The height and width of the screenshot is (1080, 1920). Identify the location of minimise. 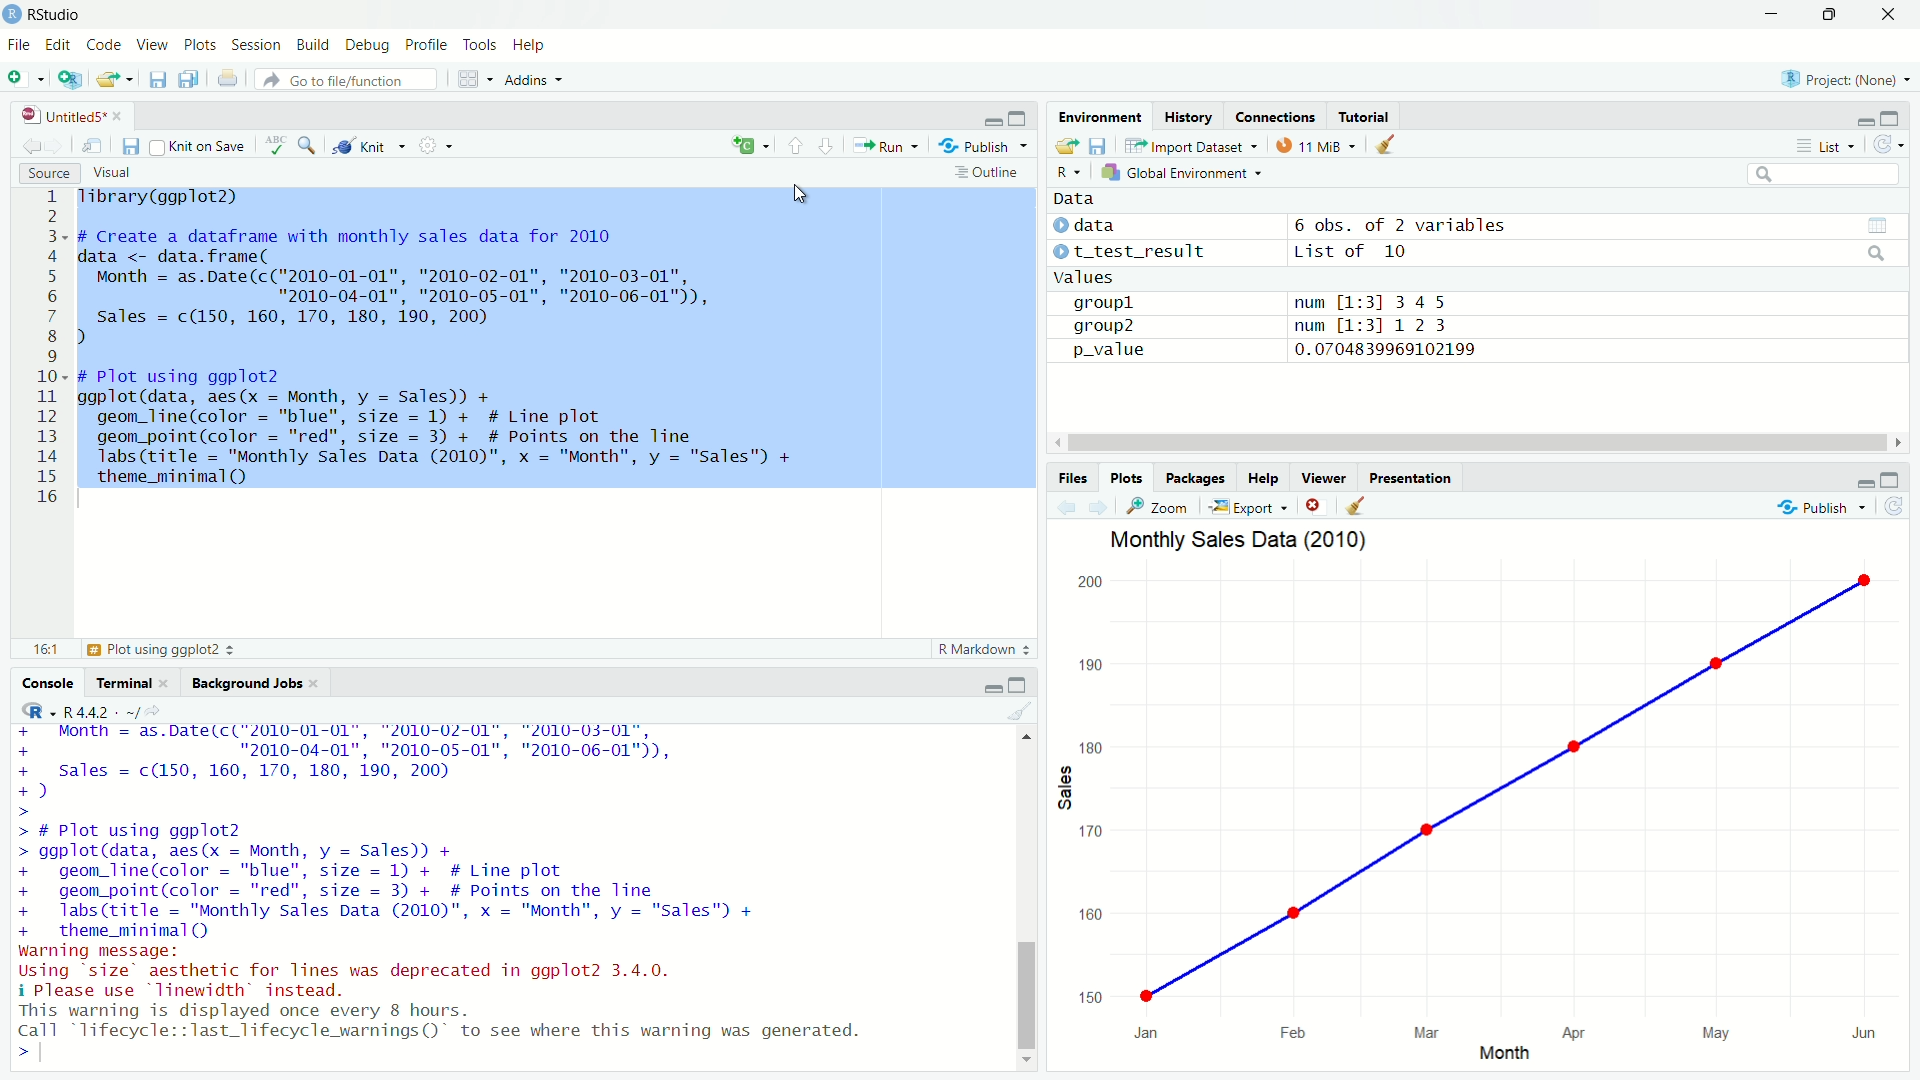
(1773, 15).